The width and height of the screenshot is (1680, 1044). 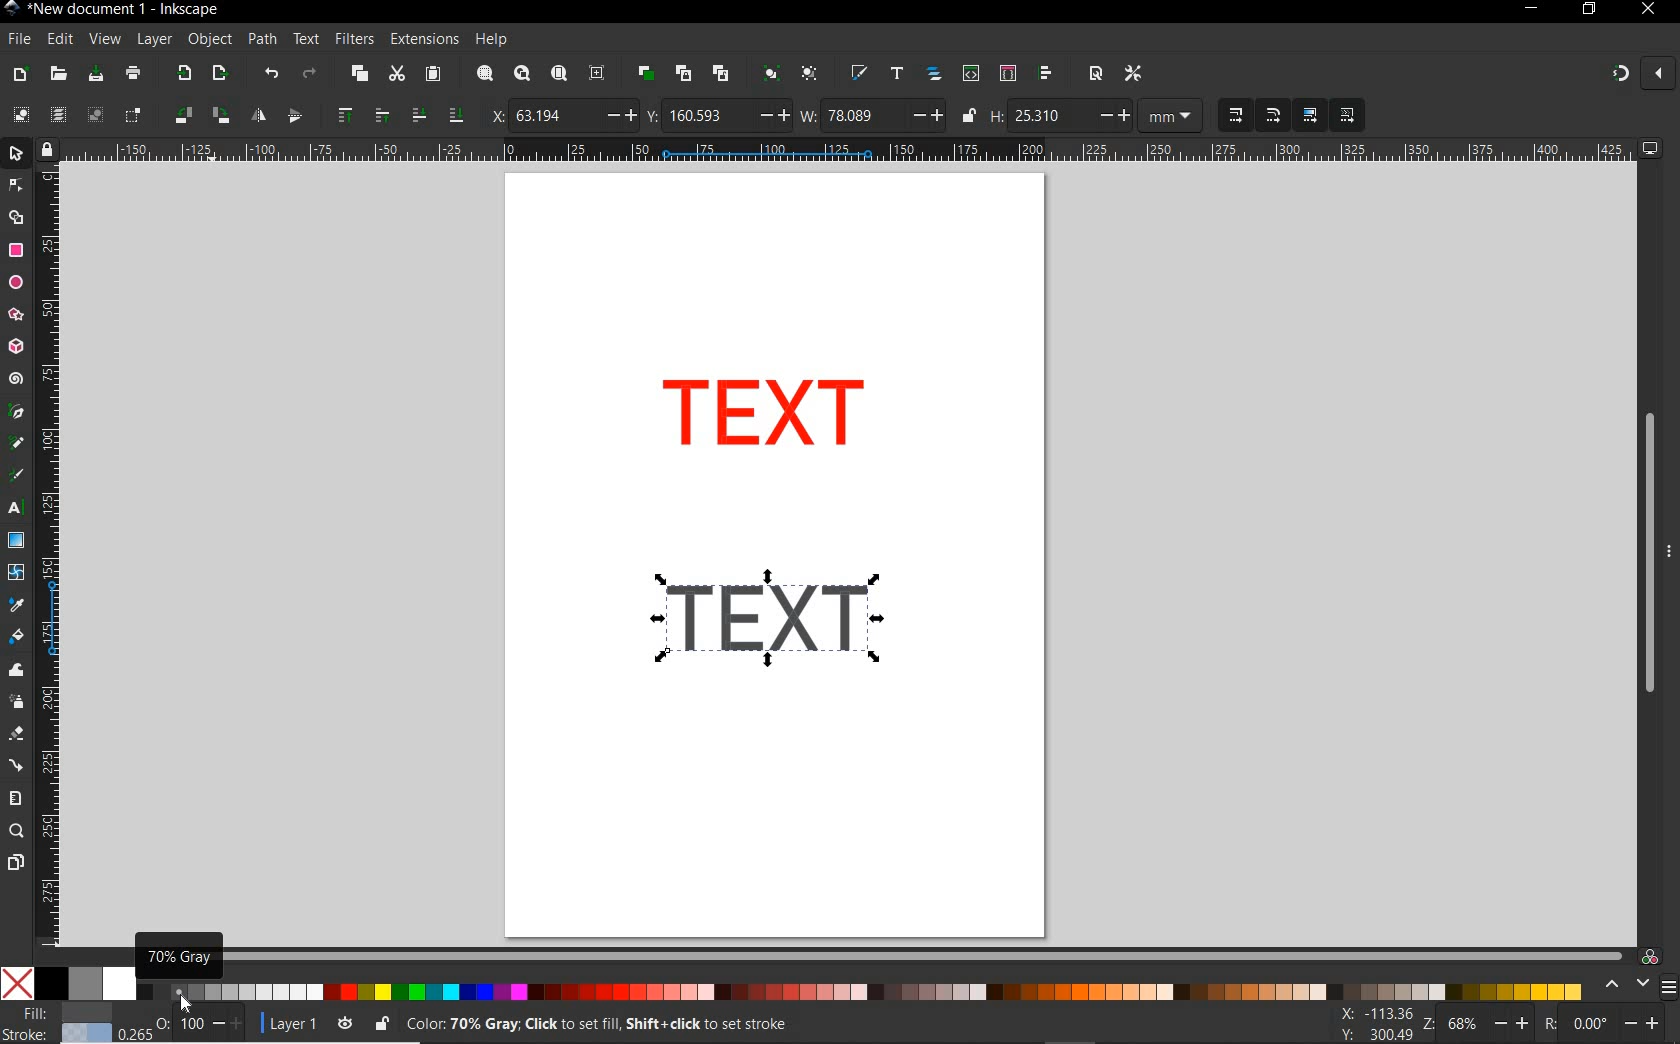 I want to click on ellipse tool, so click(x=15, y=282).